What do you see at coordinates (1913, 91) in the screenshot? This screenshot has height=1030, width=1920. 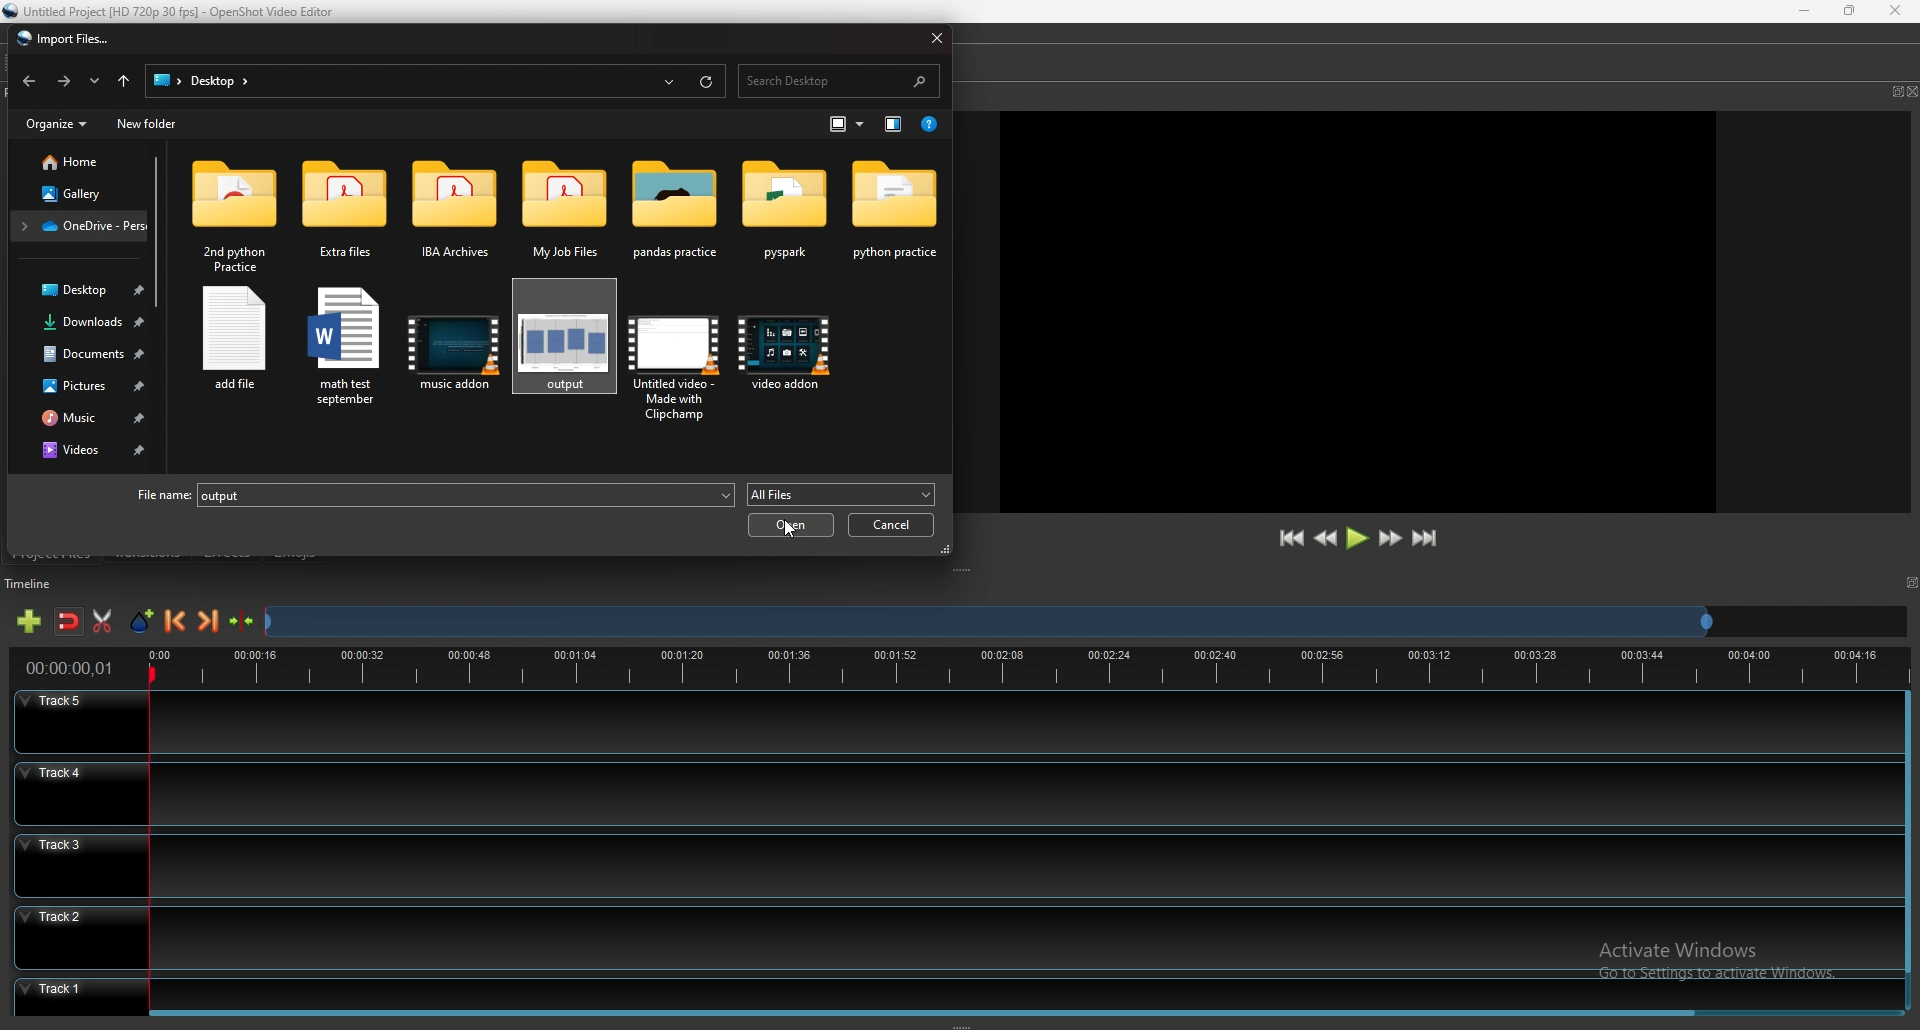 I see `close` at bounding box center [1913, 91].